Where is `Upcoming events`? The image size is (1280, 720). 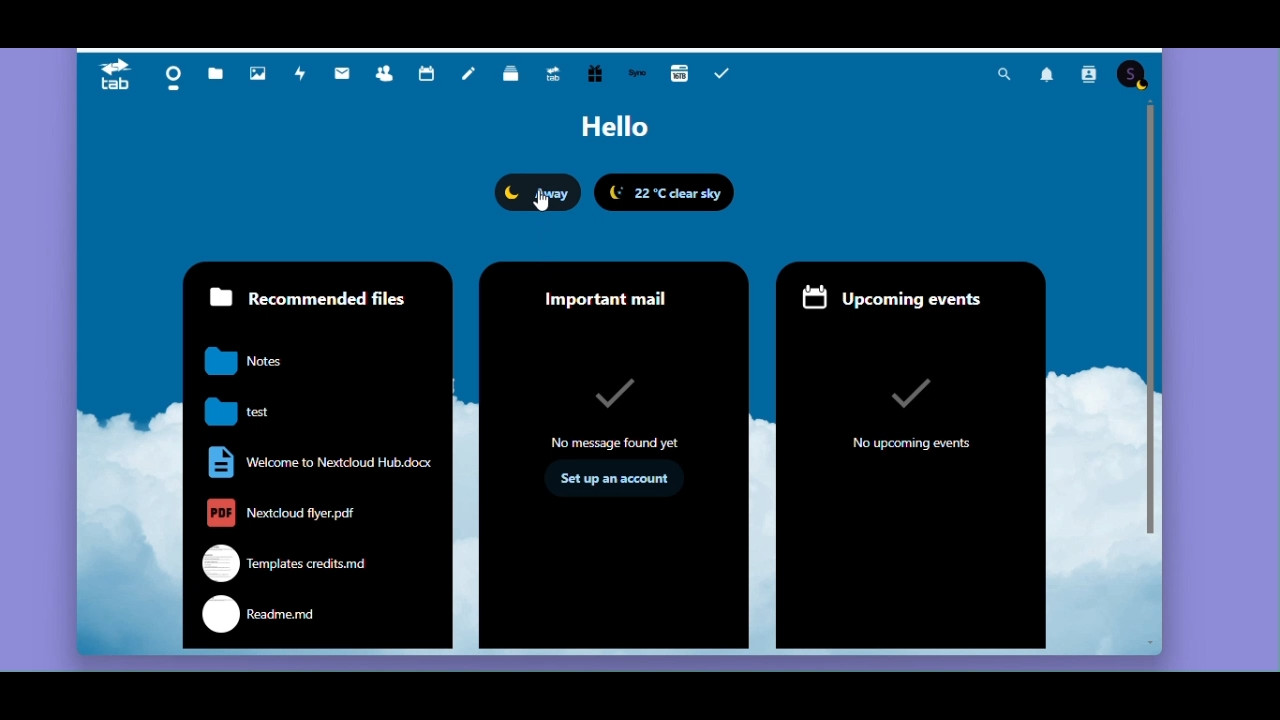
Upcoming events is located at coordinates (911, 293).